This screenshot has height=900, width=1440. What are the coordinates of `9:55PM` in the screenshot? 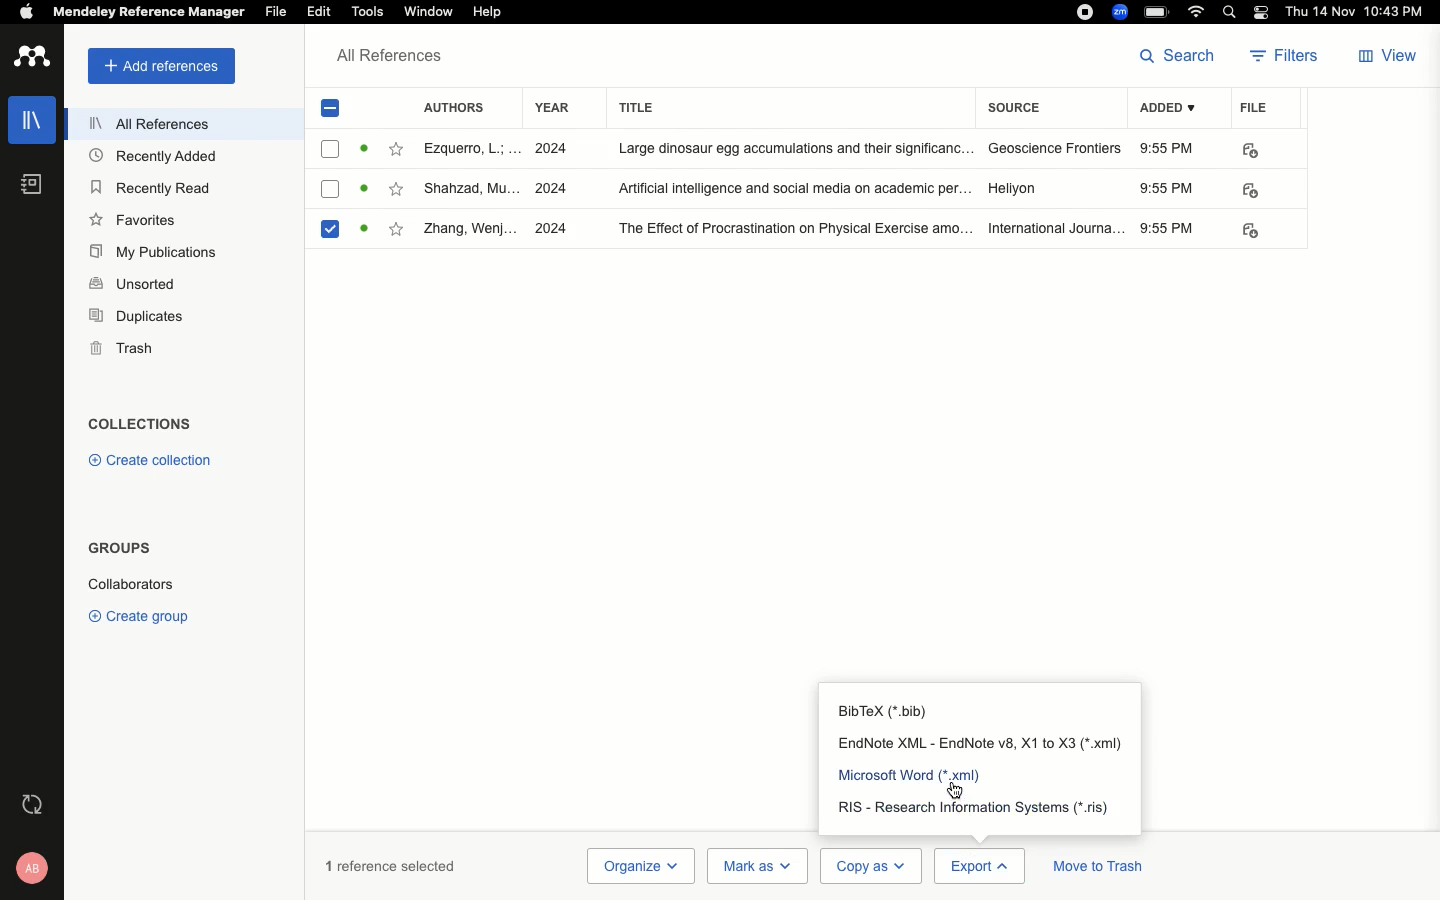 It's located at (1166, 228).